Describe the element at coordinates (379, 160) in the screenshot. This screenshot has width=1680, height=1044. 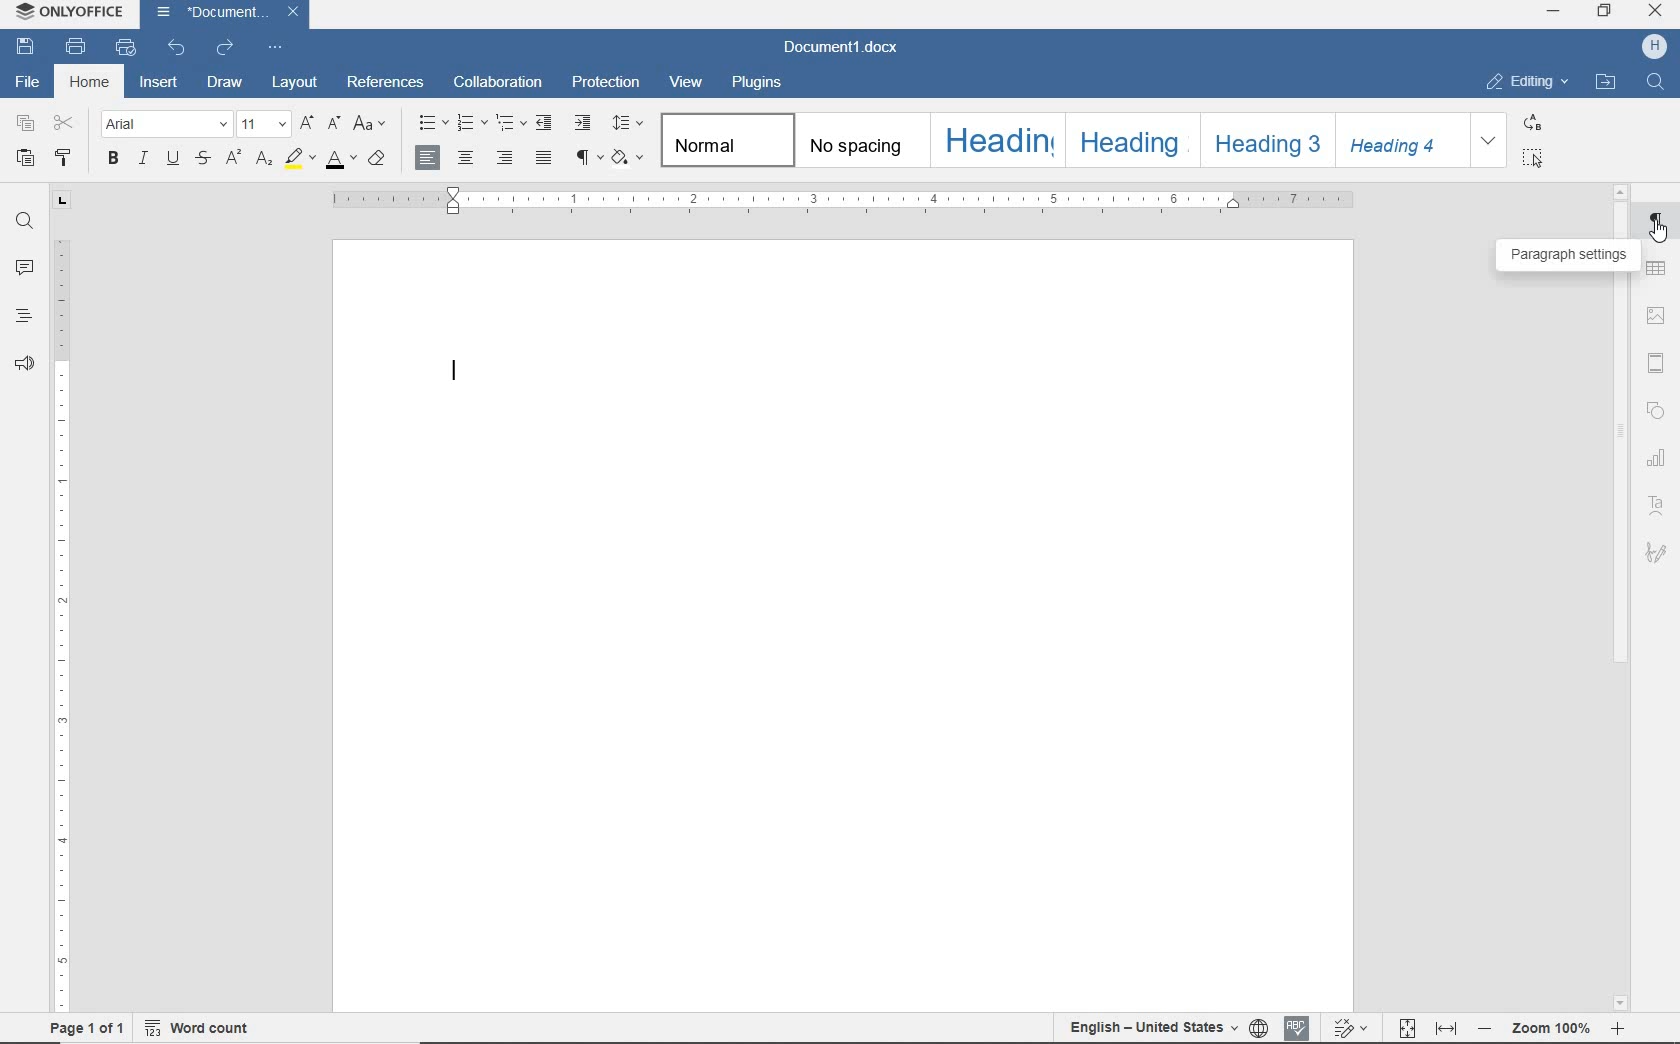
I see `clear style` at that location.